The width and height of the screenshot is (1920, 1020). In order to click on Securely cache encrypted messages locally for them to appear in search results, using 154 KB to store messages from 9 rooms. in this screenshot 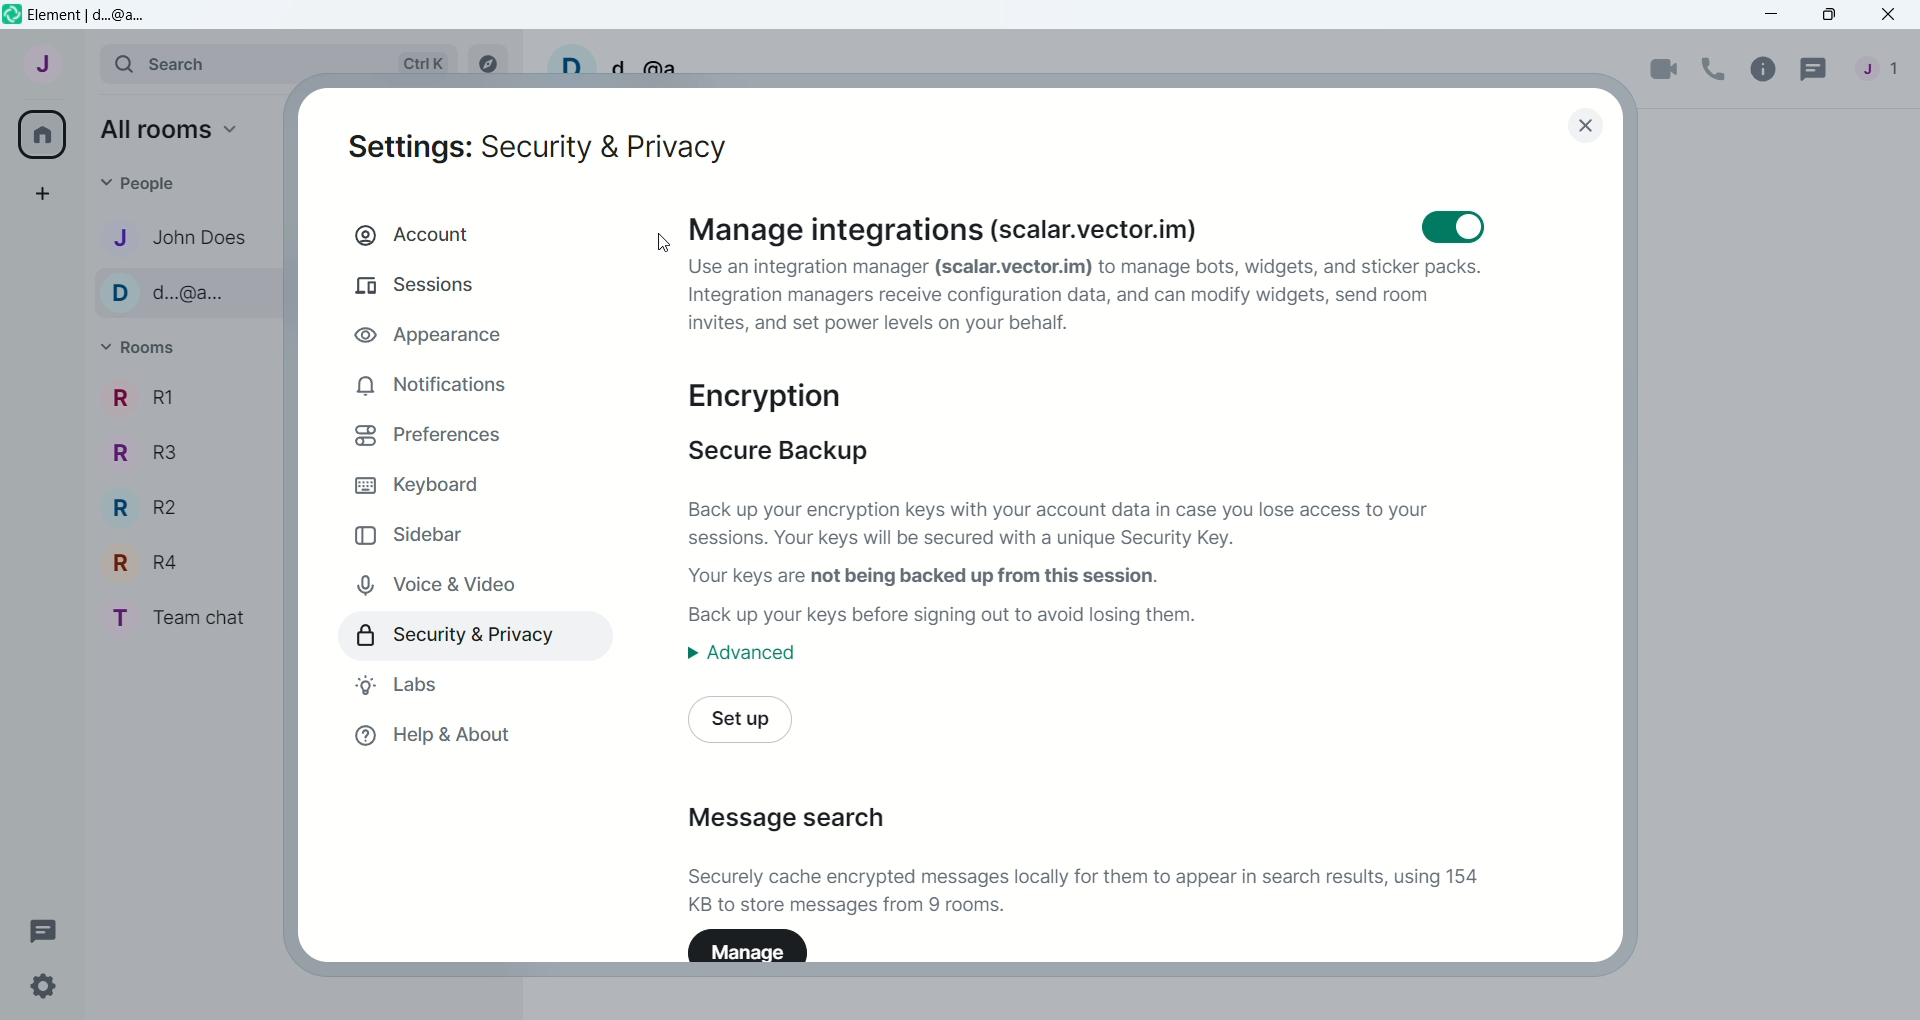, I will do `click(1091, 891)`.